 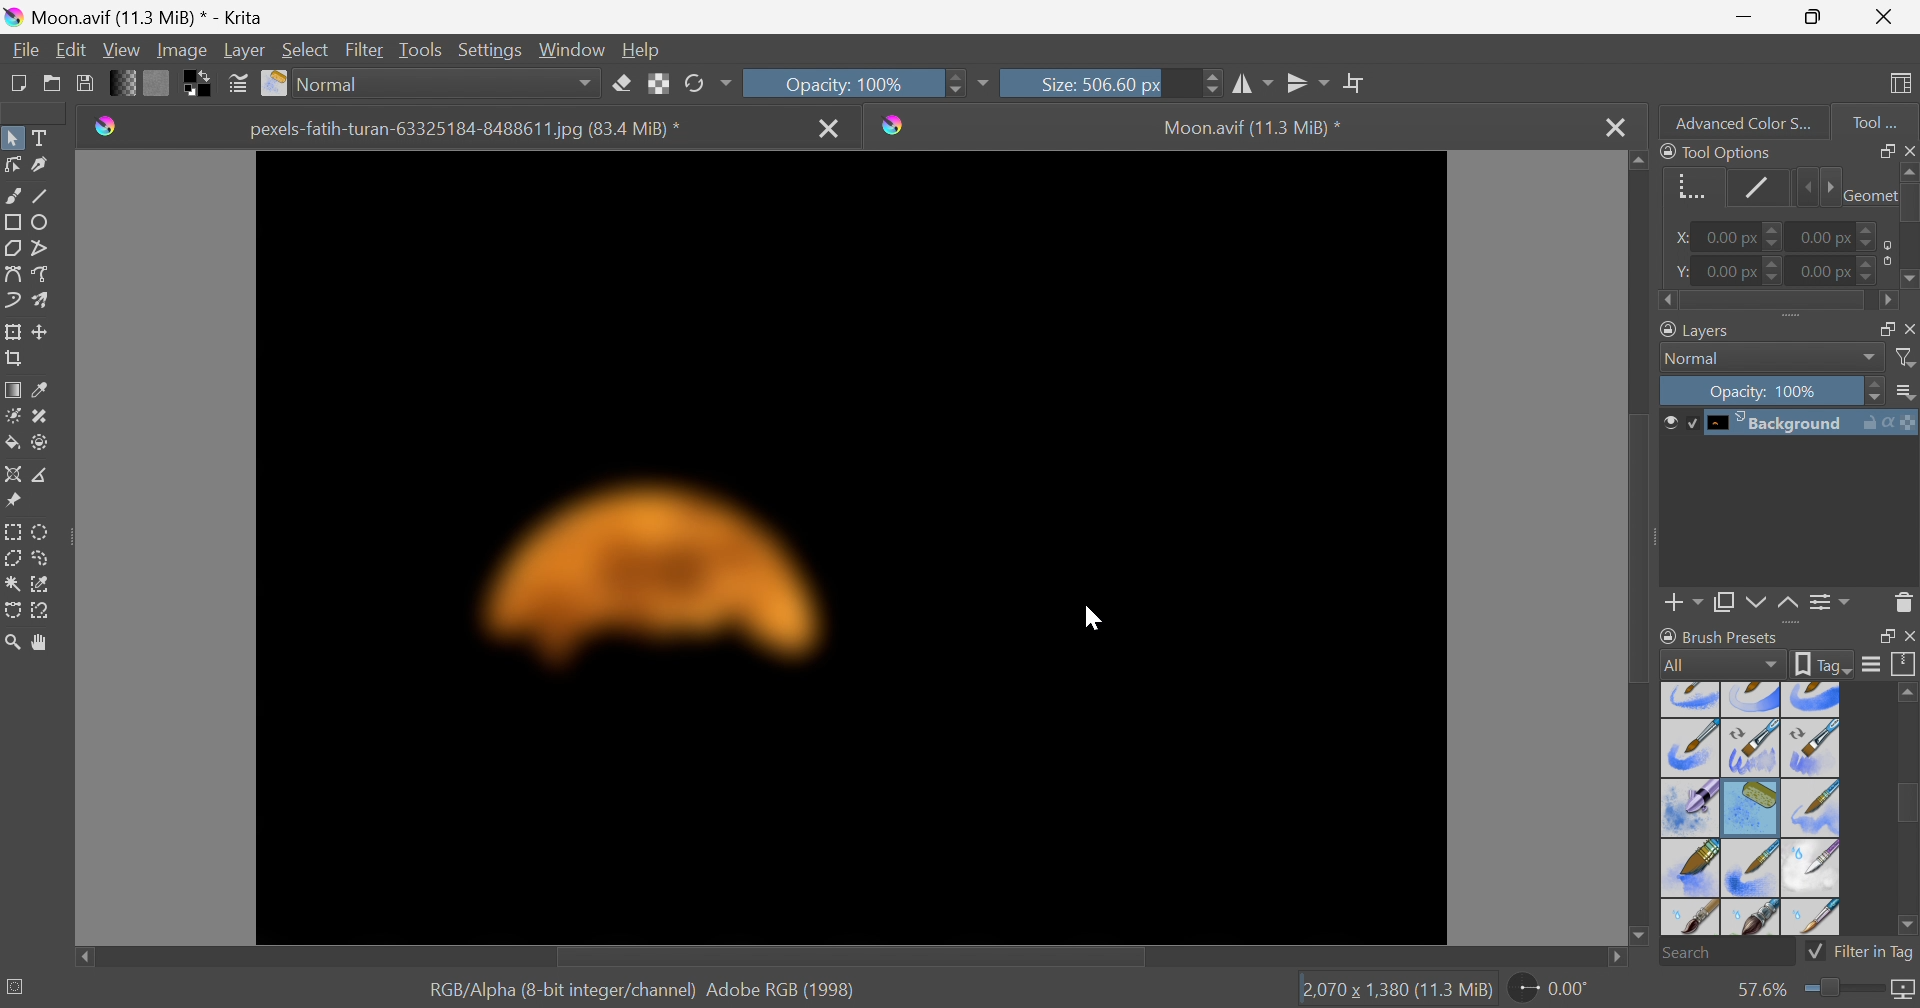 What do you see at coordinates (1684, 606) in the screenshot?
I see `Add layer` at bounding box center [1684, 606].